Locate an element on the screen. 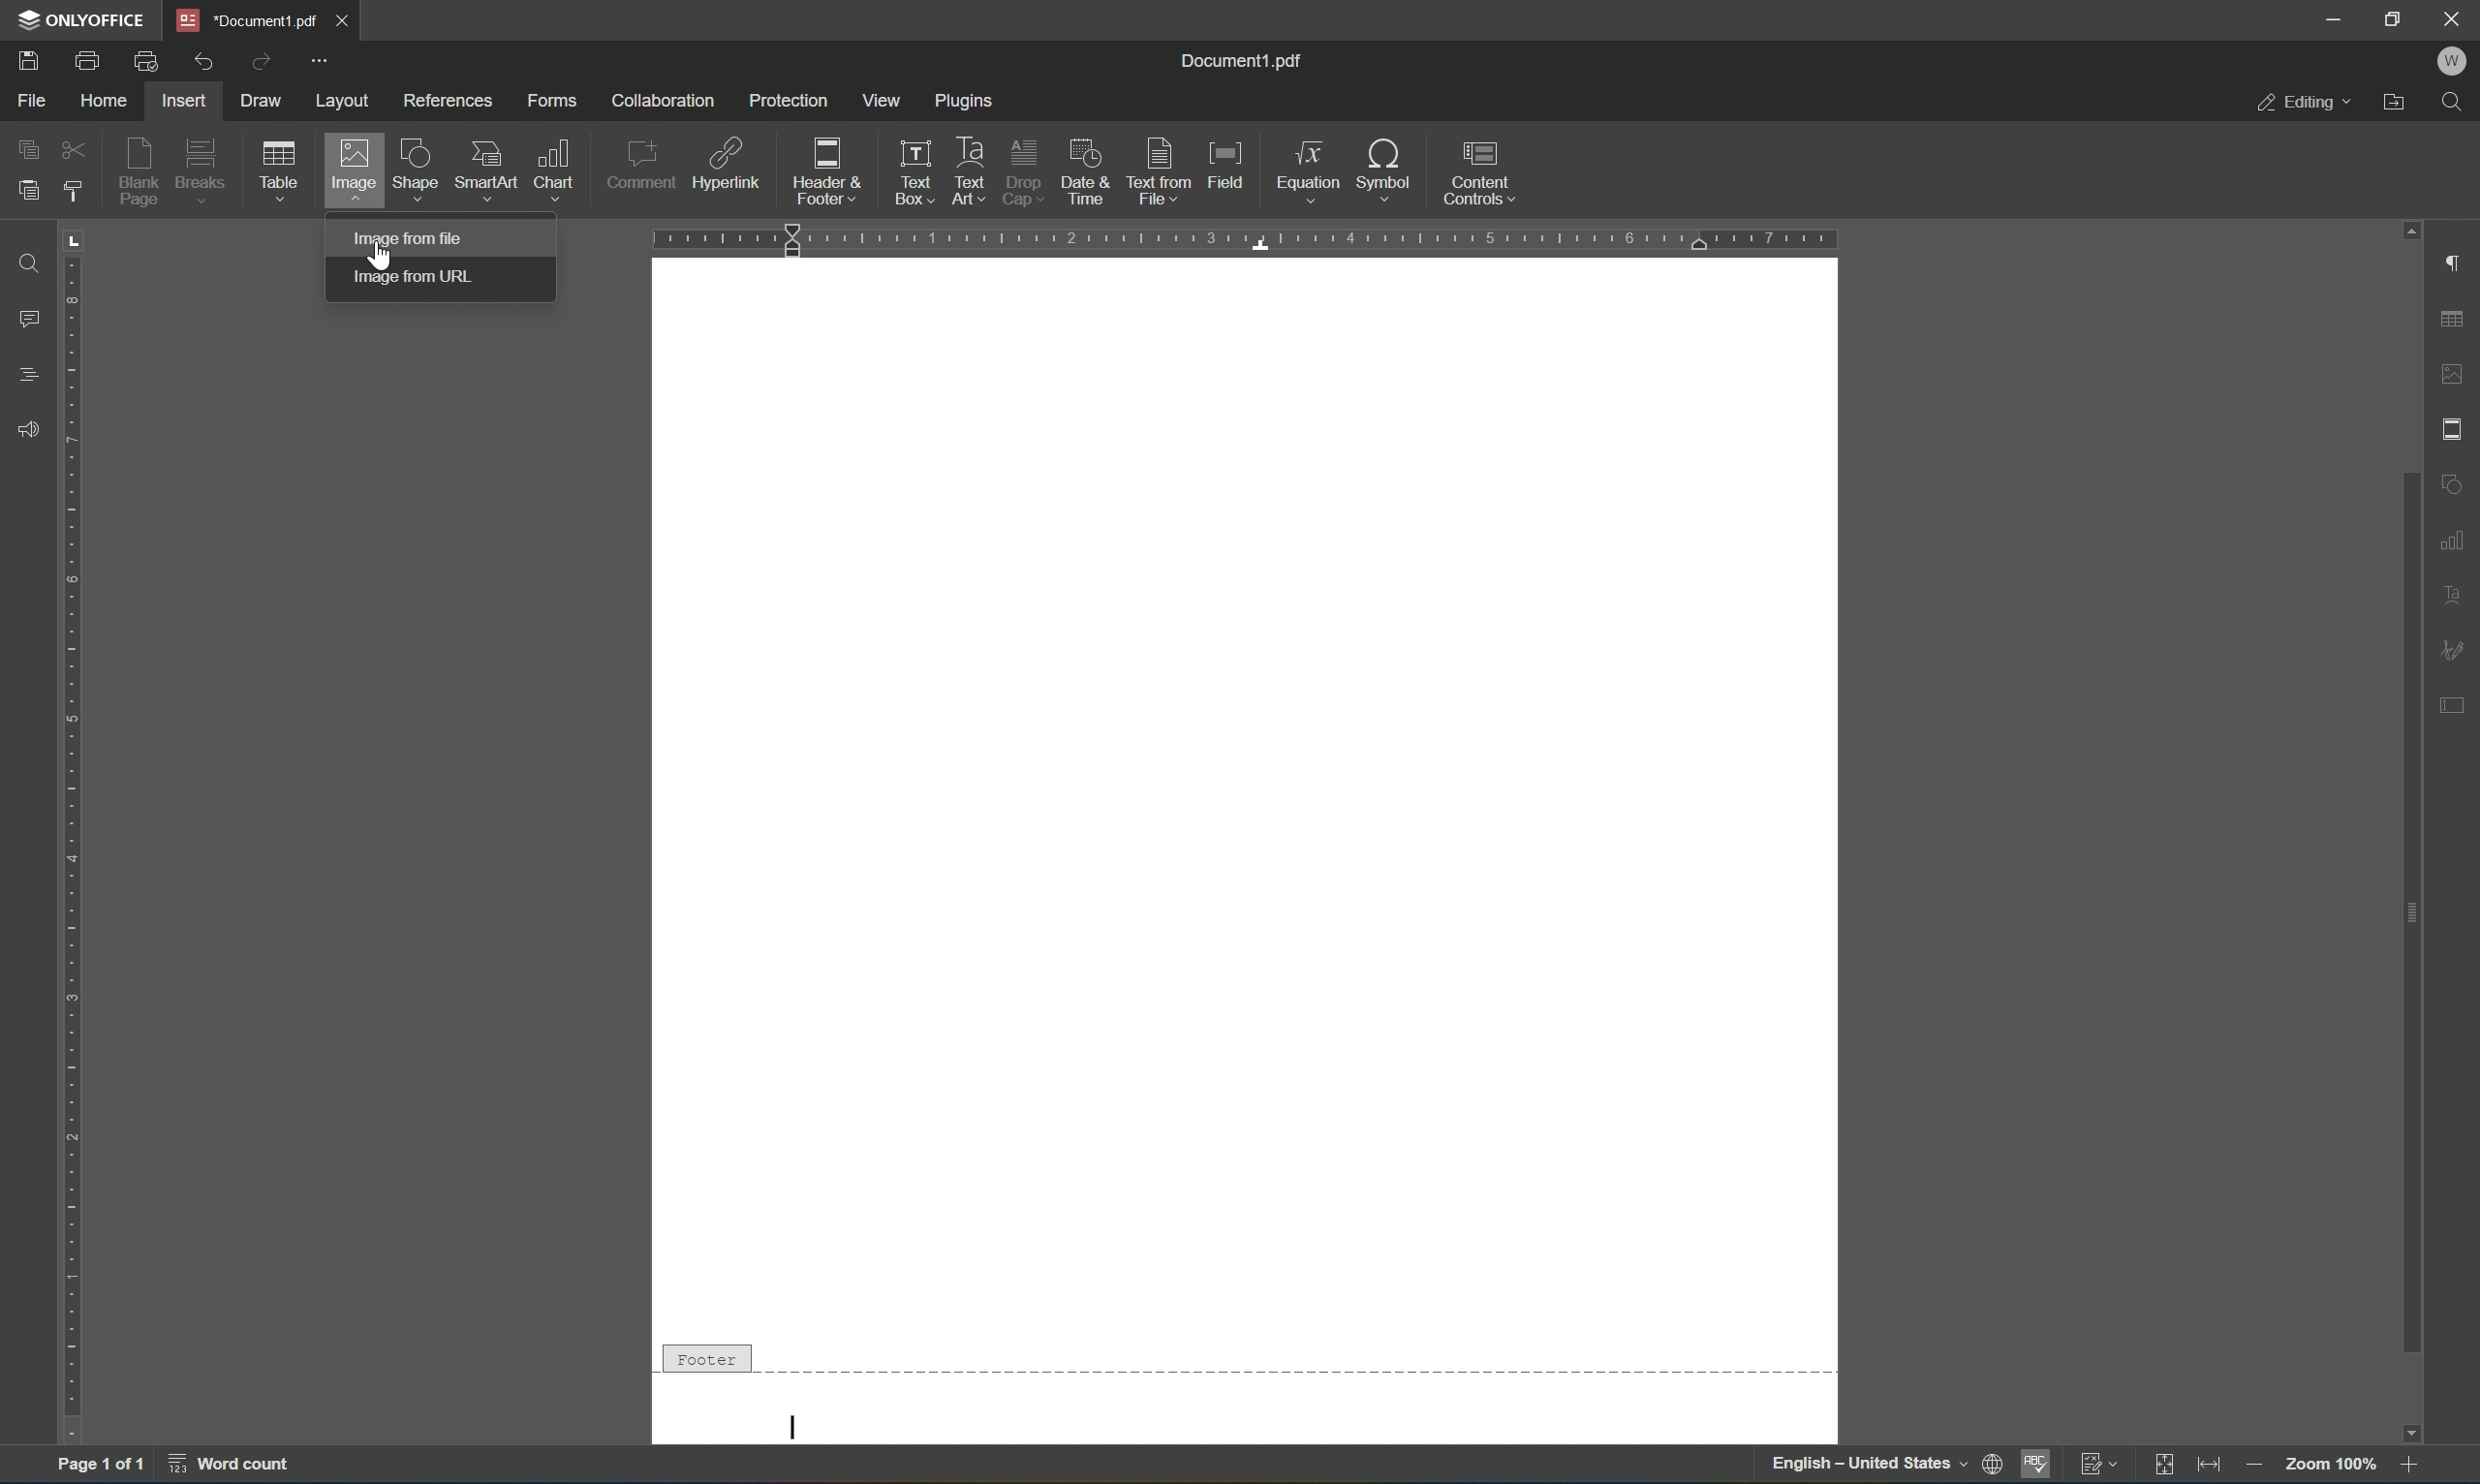  copy style is located at coordinates (71, 189).